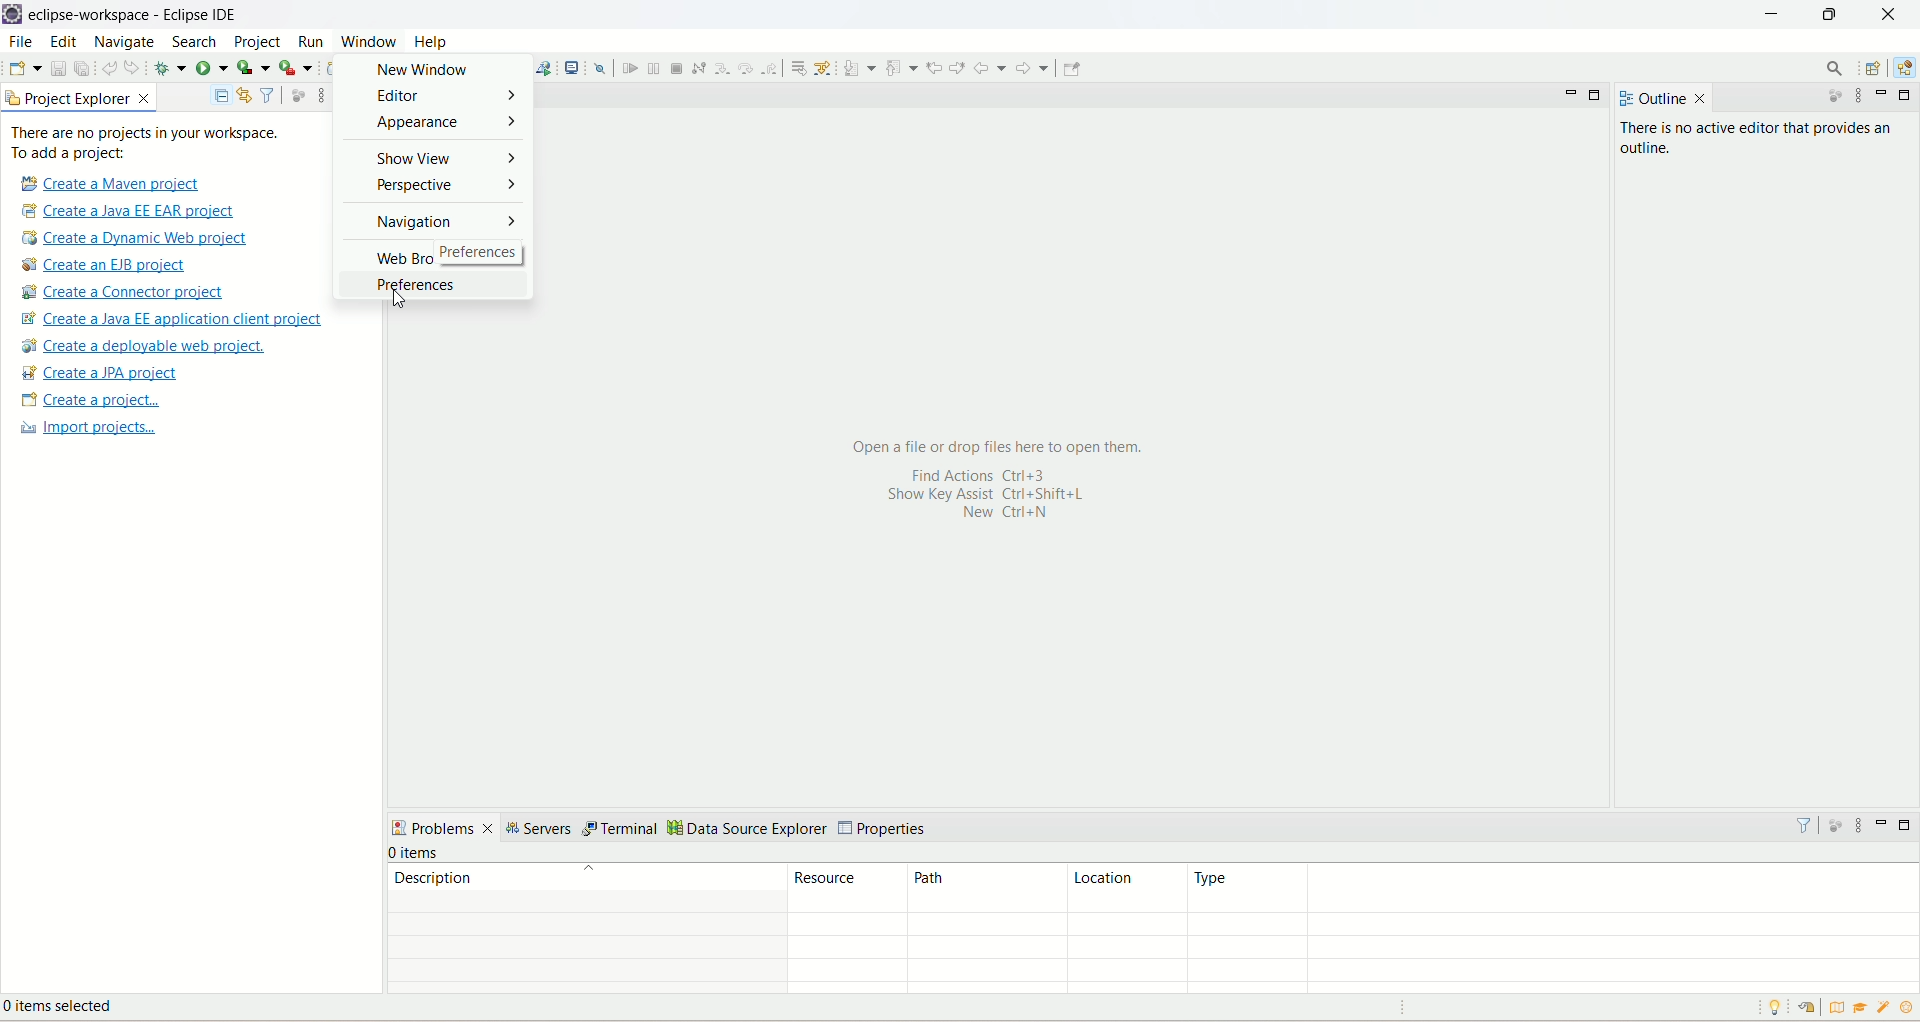 Image resolution: width=1920 pixels, height=1022 pixels. What do you see at coordinates (146, 143) in the screenshot?
I see `There are no projects in your workspace. To add a project:` at bounding box center [146, 143].